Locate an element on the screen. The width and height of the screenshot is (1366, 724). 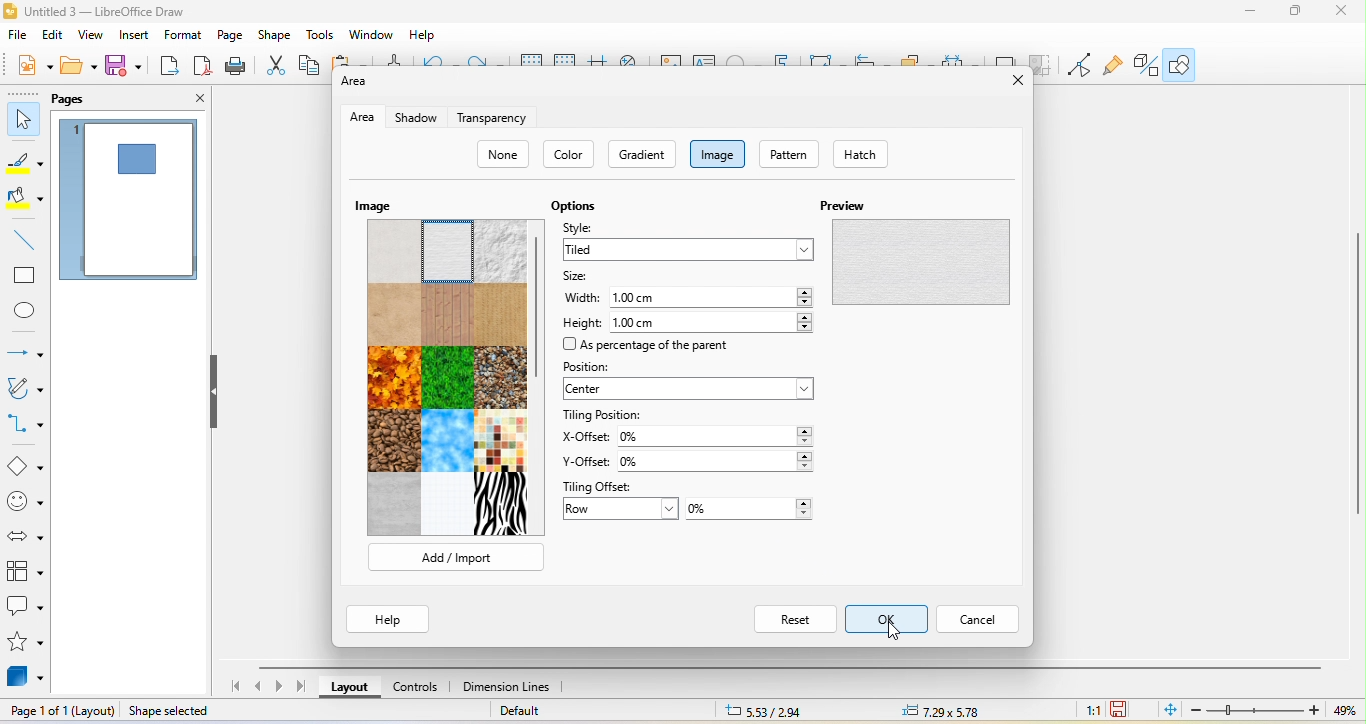
preview is located at coordinates (917, 251).